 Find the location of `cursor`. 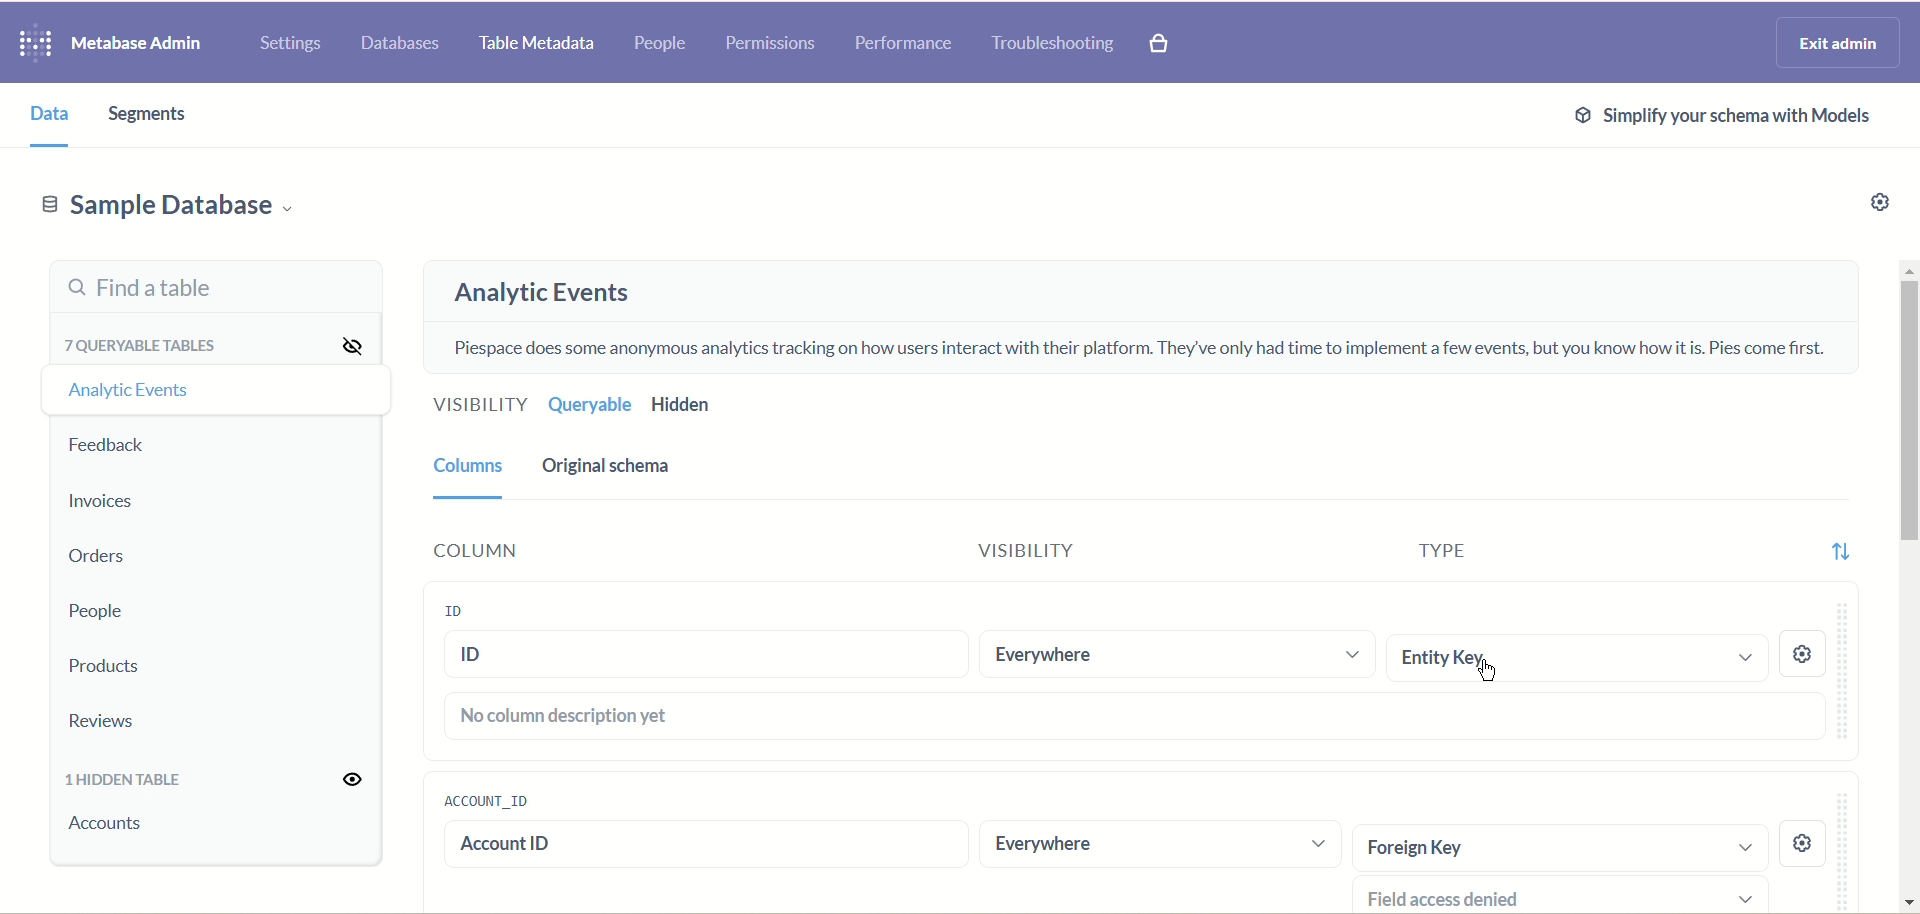

cursor is located at coordinates (1490, 672).